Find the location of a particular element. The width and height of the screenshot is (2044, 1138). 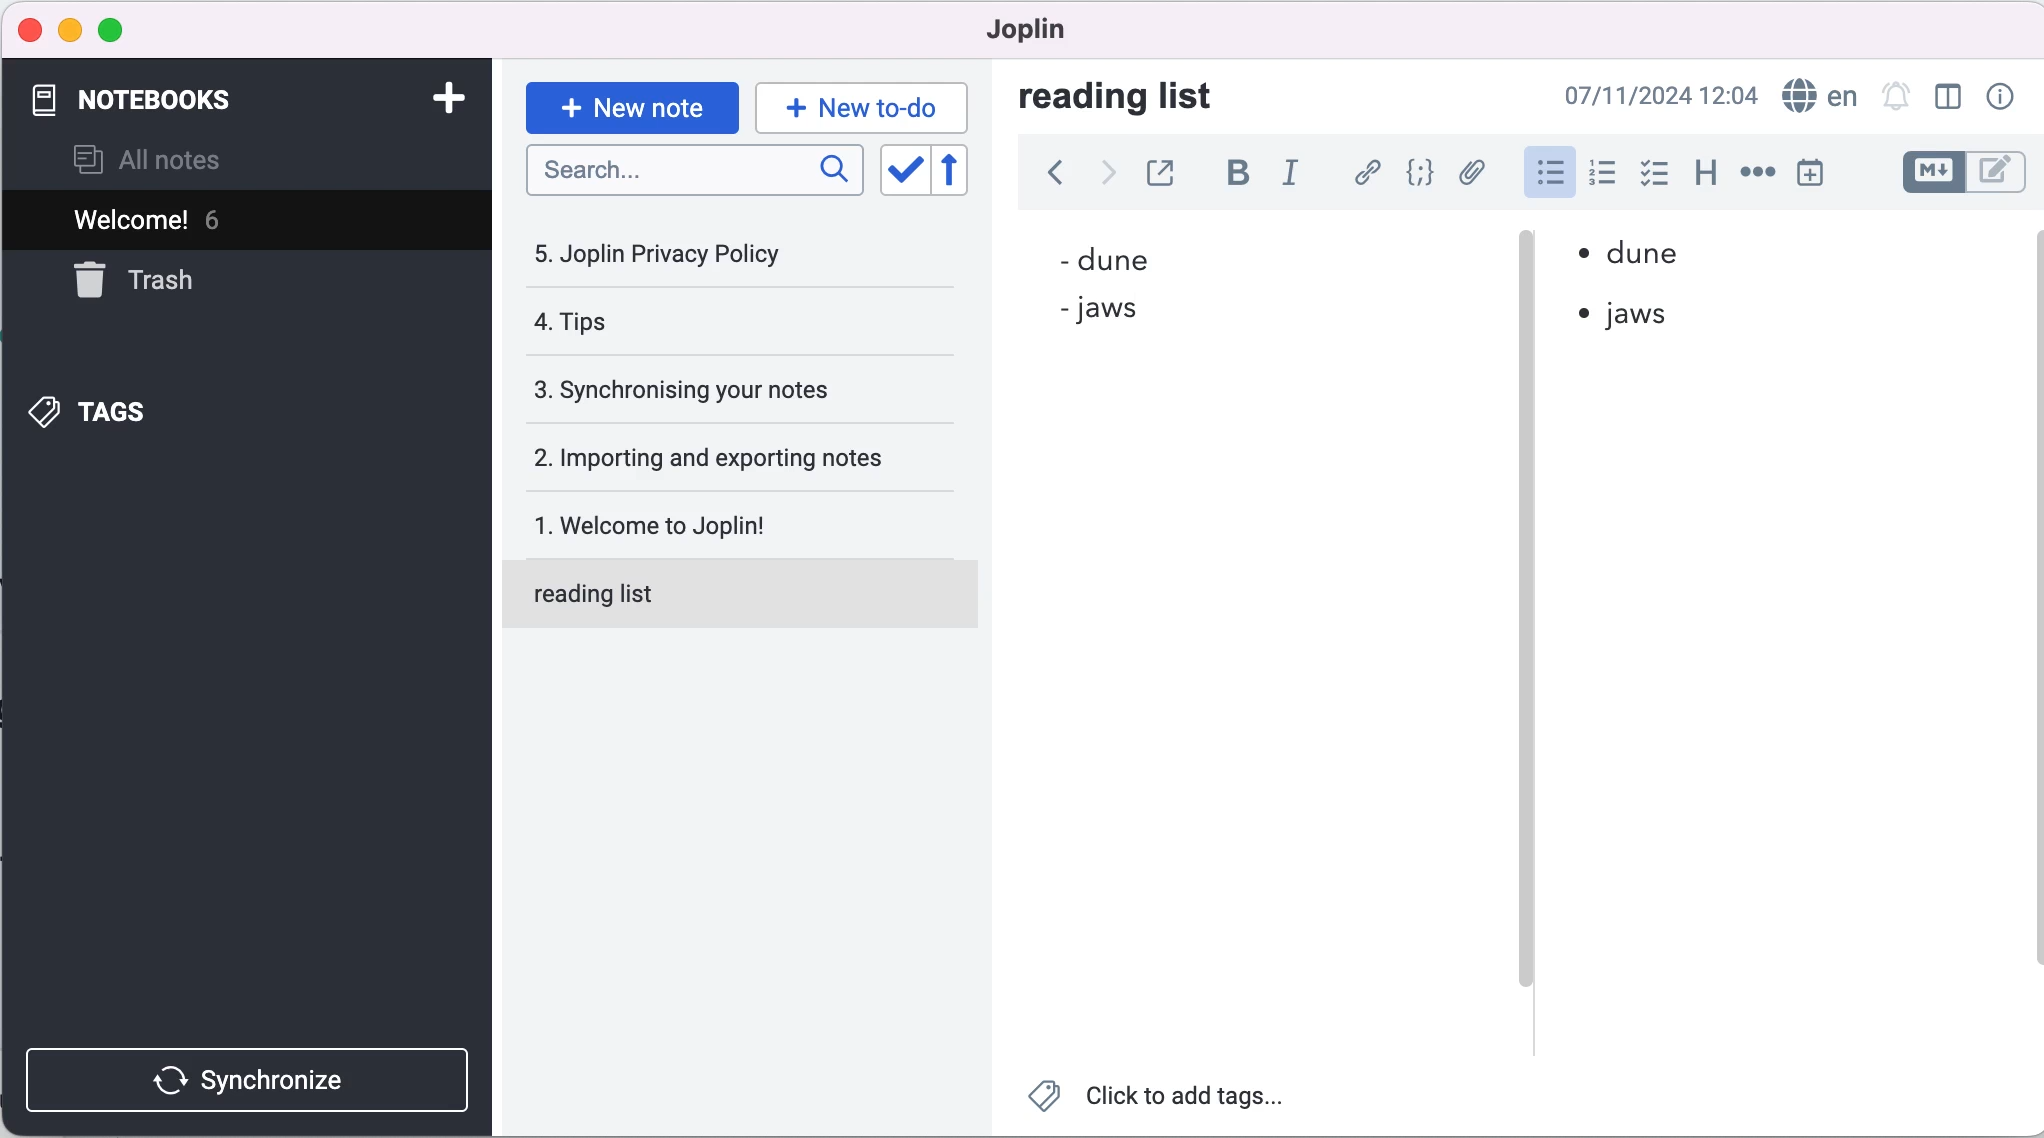

forward is located at coordinates (1109, 172).